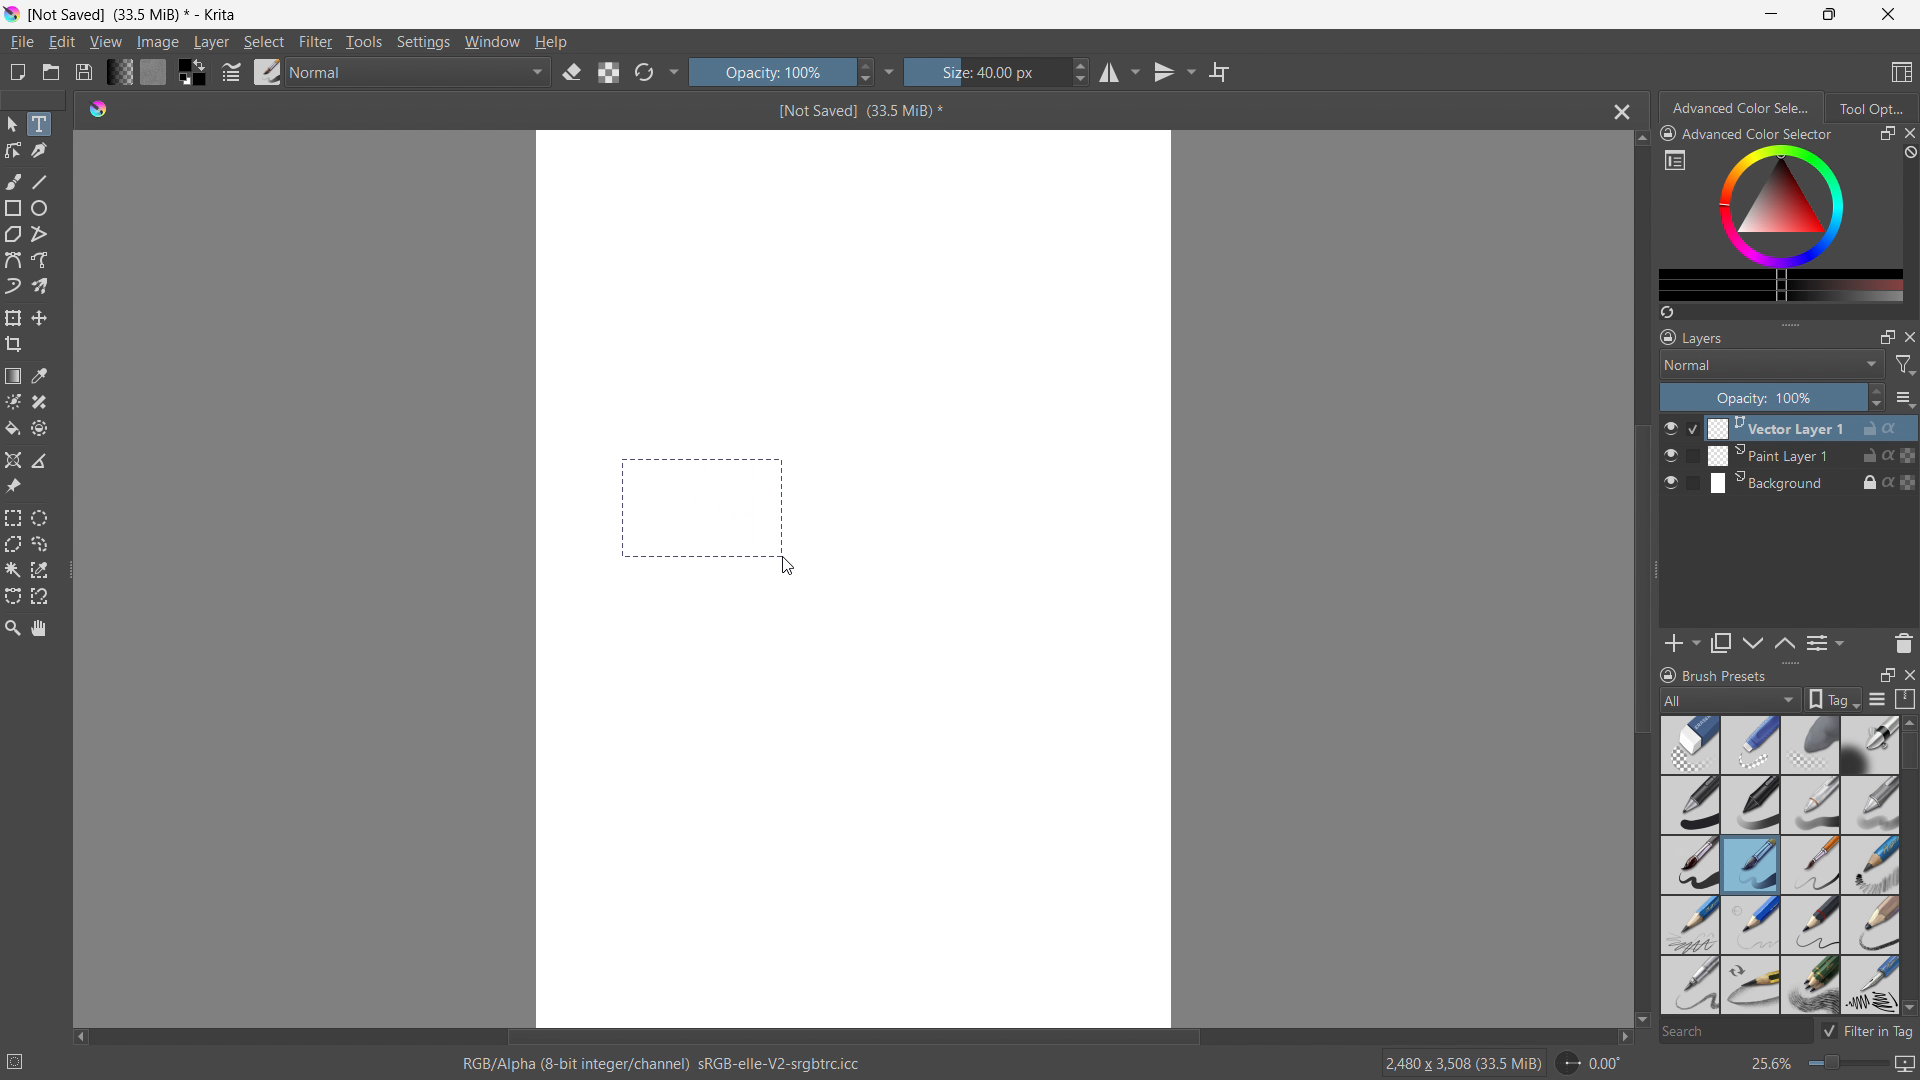 This screenshot has height=1080, width=1920. What do you see at coordinates (13, 260) in the screenshot?
I see `bezier curve tool` at bounding box center [13, 260].